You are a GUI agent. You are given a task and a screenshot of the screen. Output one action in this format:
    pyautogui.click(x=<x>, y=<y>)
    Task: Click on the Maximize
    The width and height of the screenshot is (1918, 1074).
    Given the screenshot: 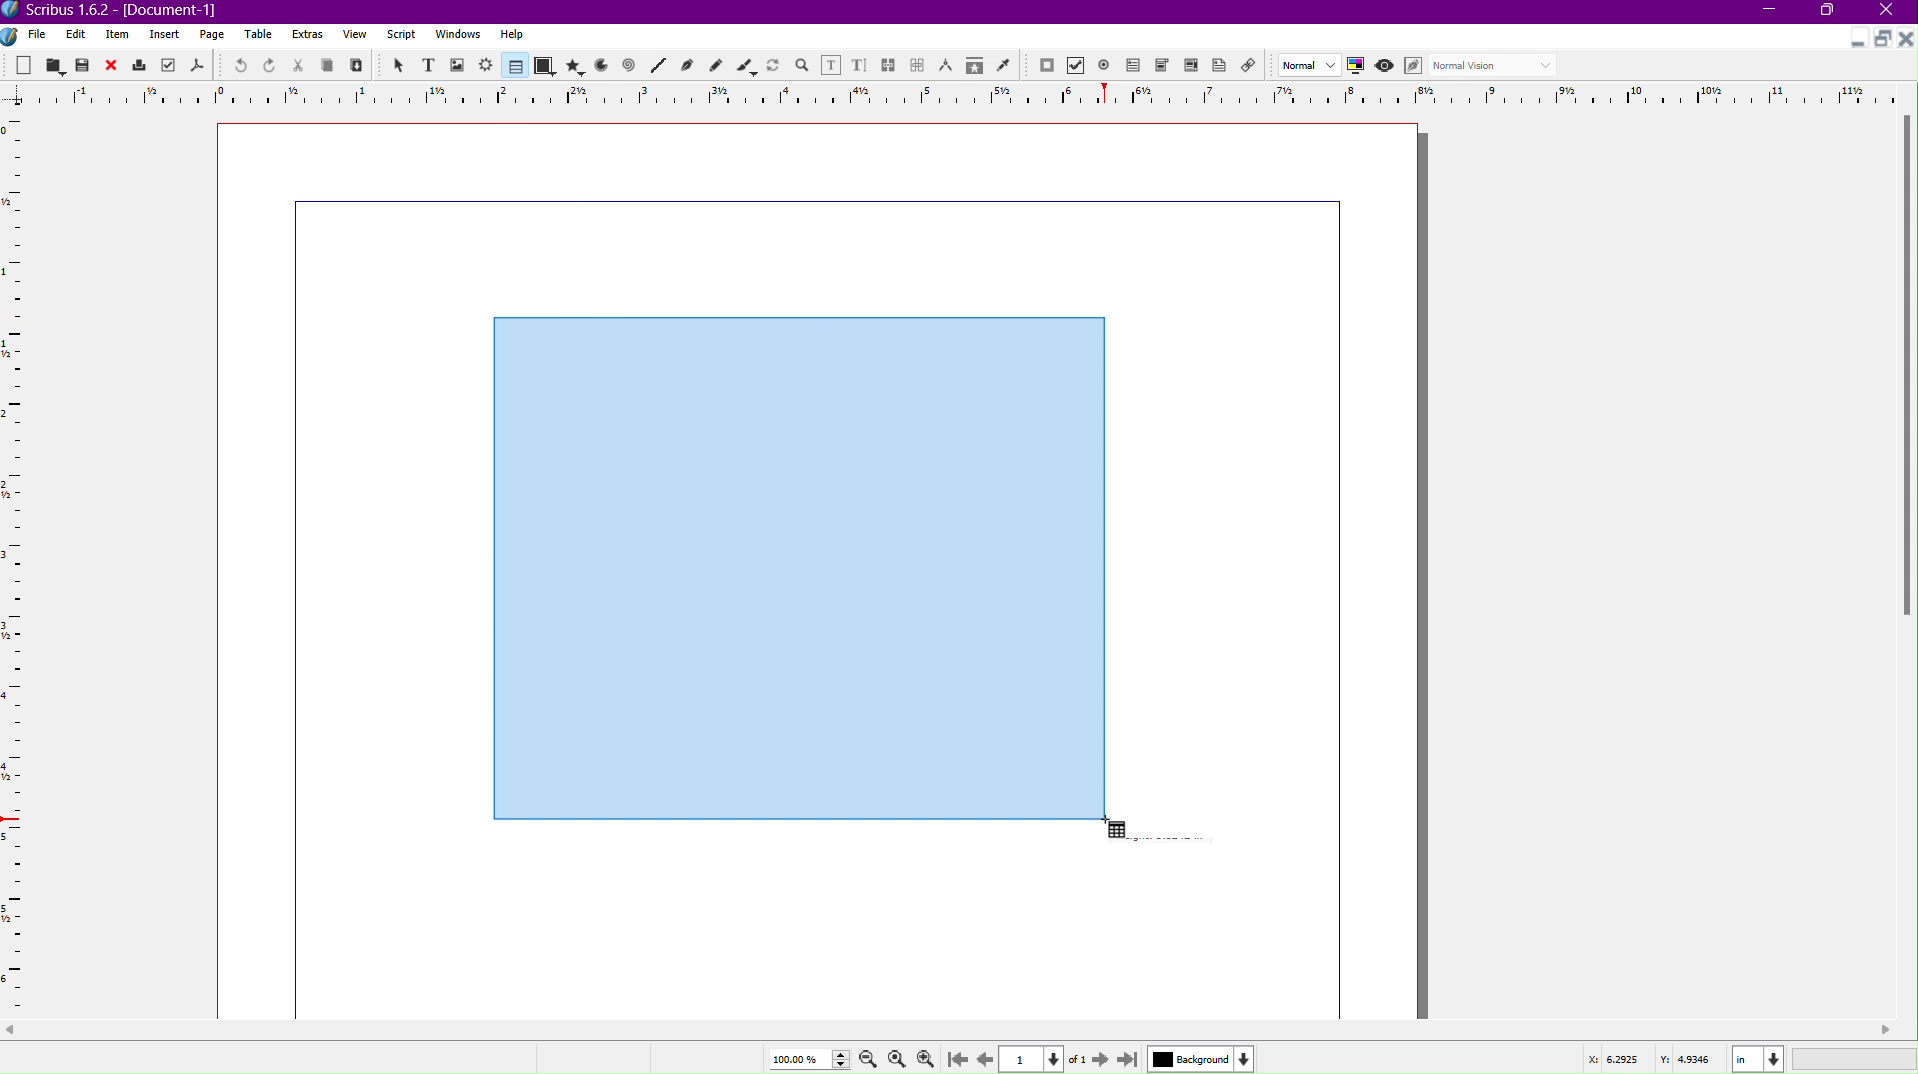 What is the action you would take?
    pyautogui.click(x=1881, y=39)
    